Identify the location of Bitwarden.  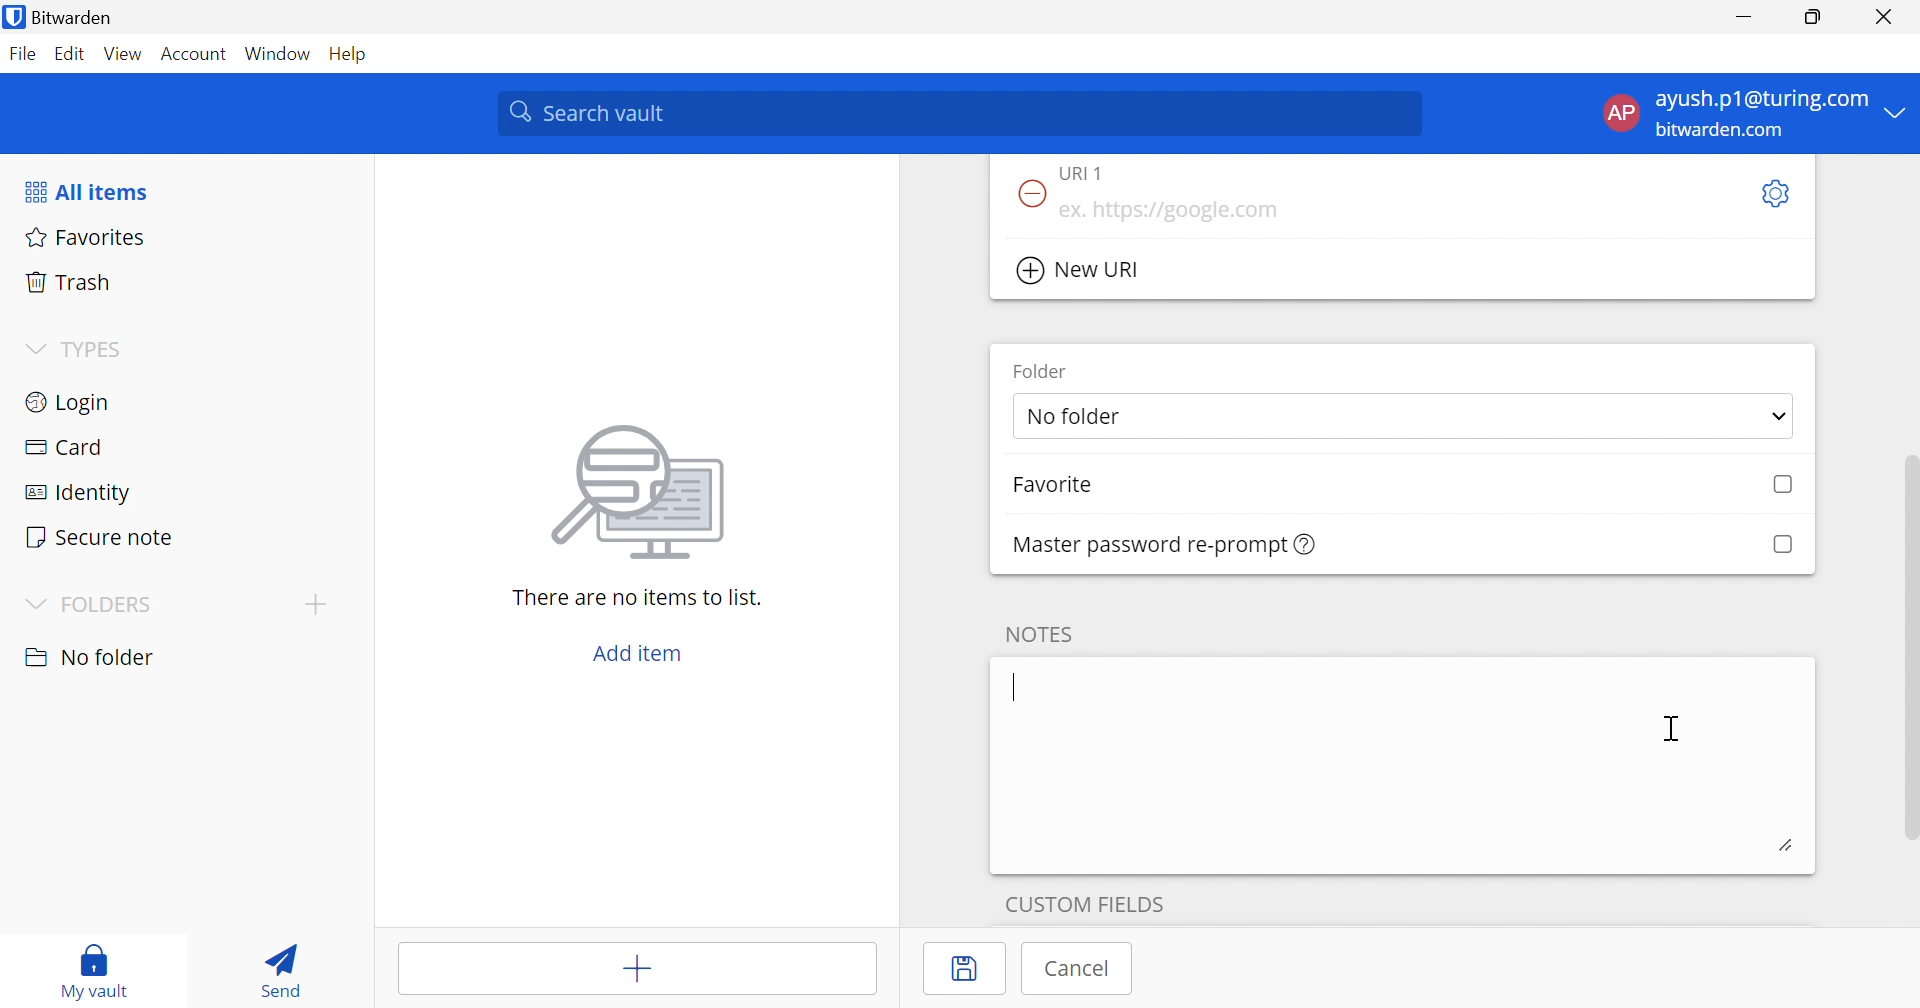
(61, 17).